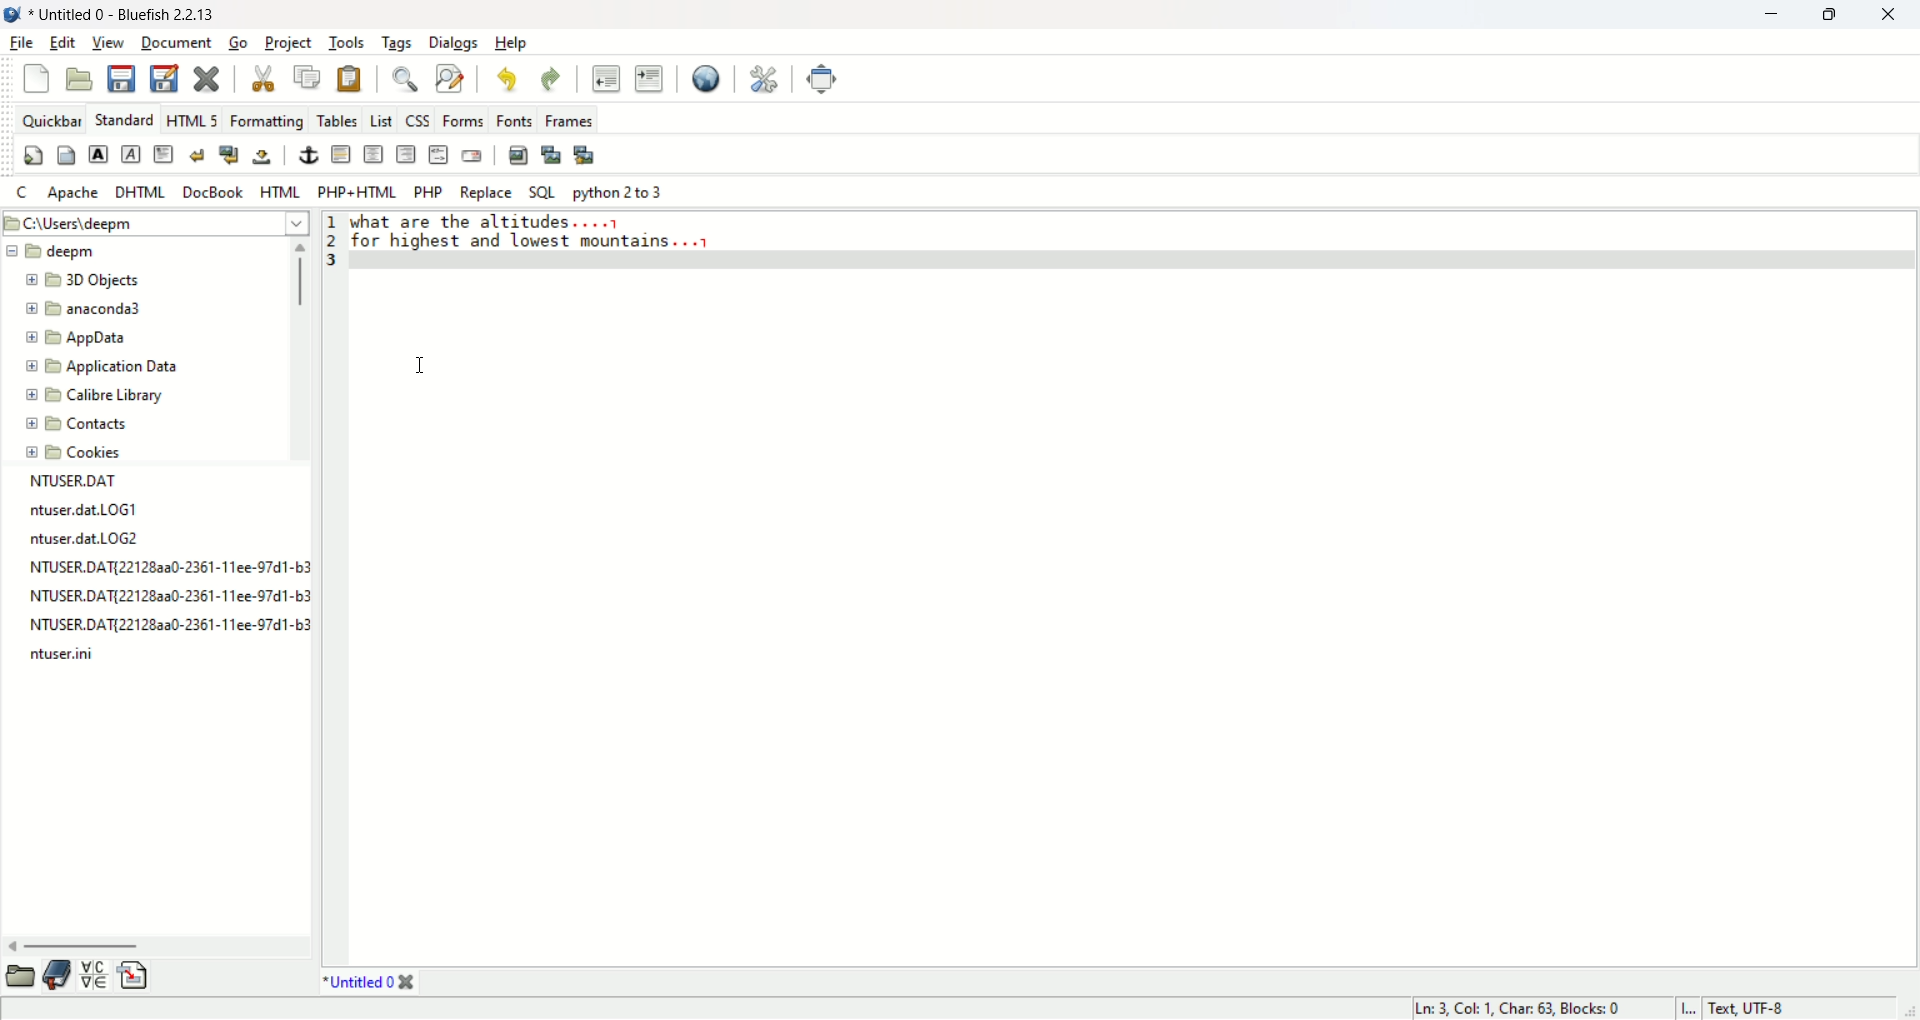  Describe the element at coordinates (439, 157) in the screenshot. I see `HTML comment` at that location.